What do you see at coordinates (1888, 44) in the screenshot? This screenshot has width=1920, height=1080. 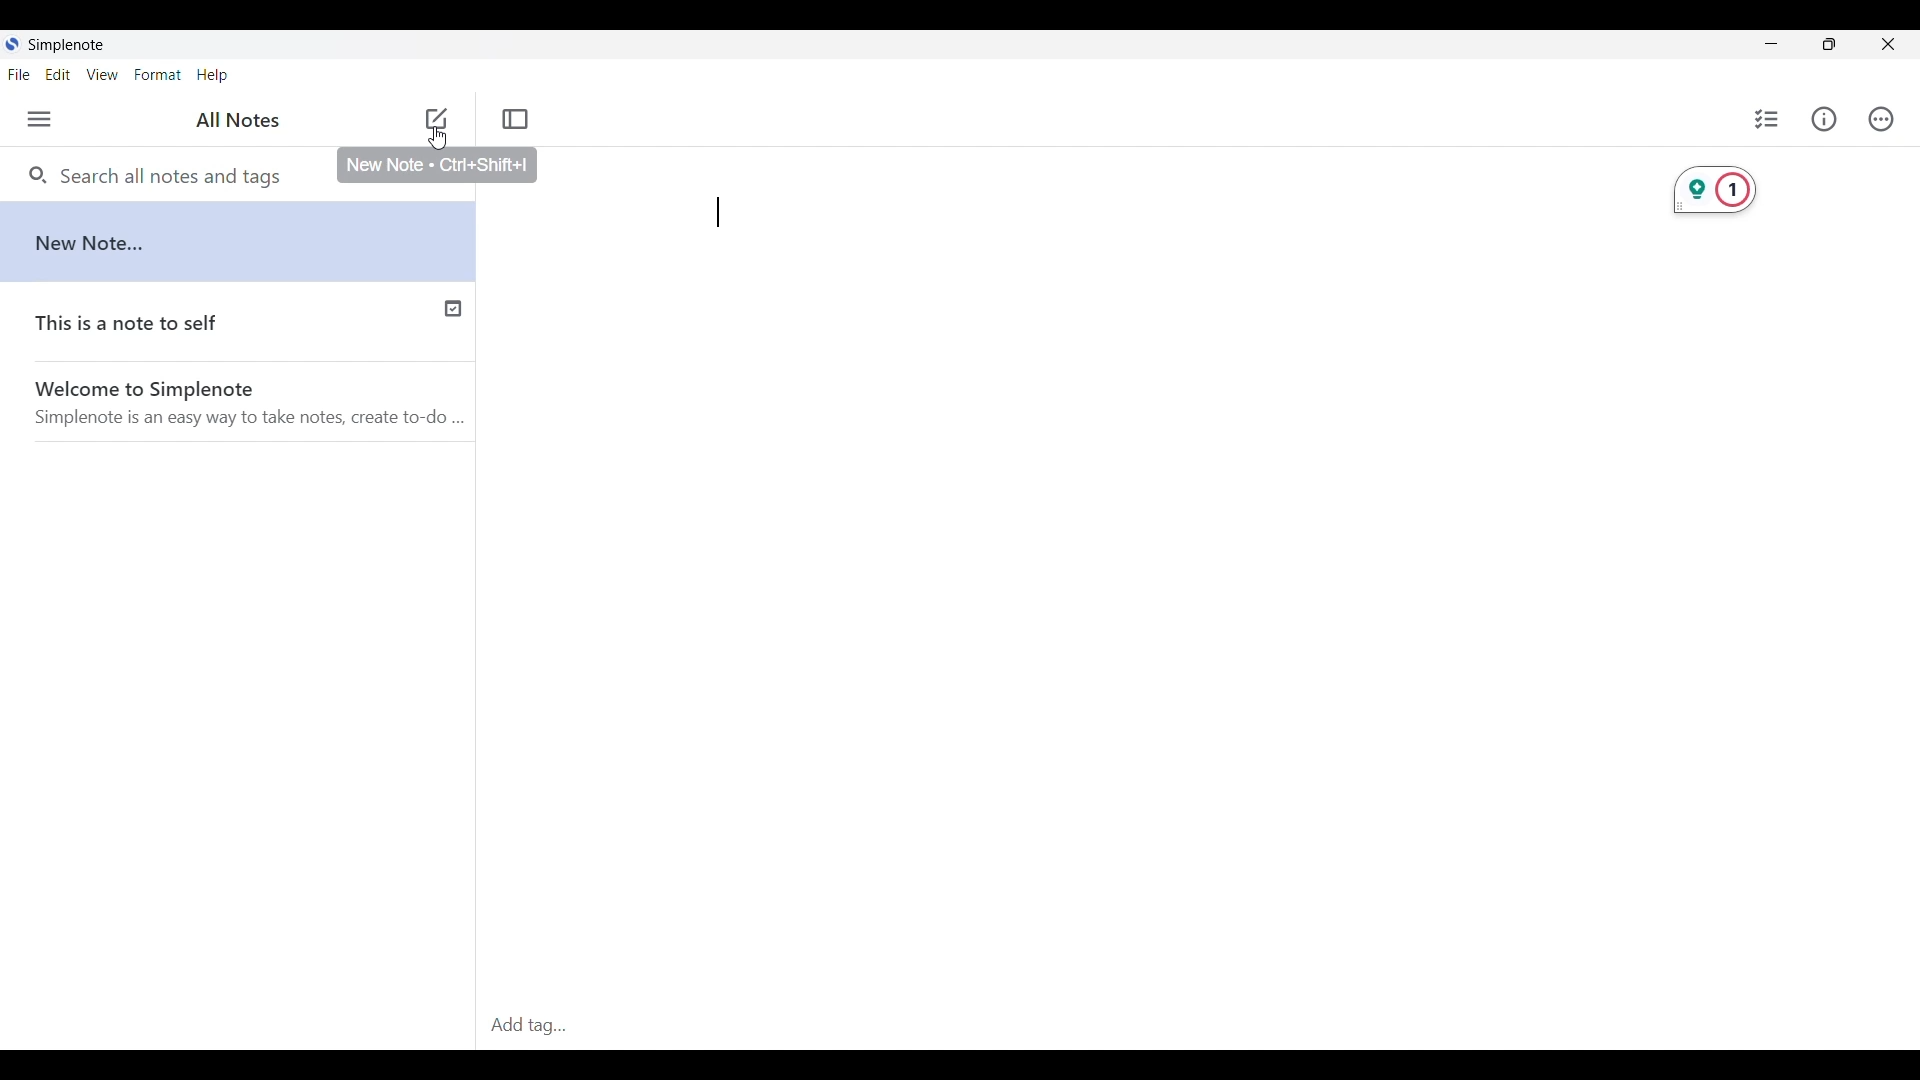 I see `Close interface` at bounding box center [1888, 44].